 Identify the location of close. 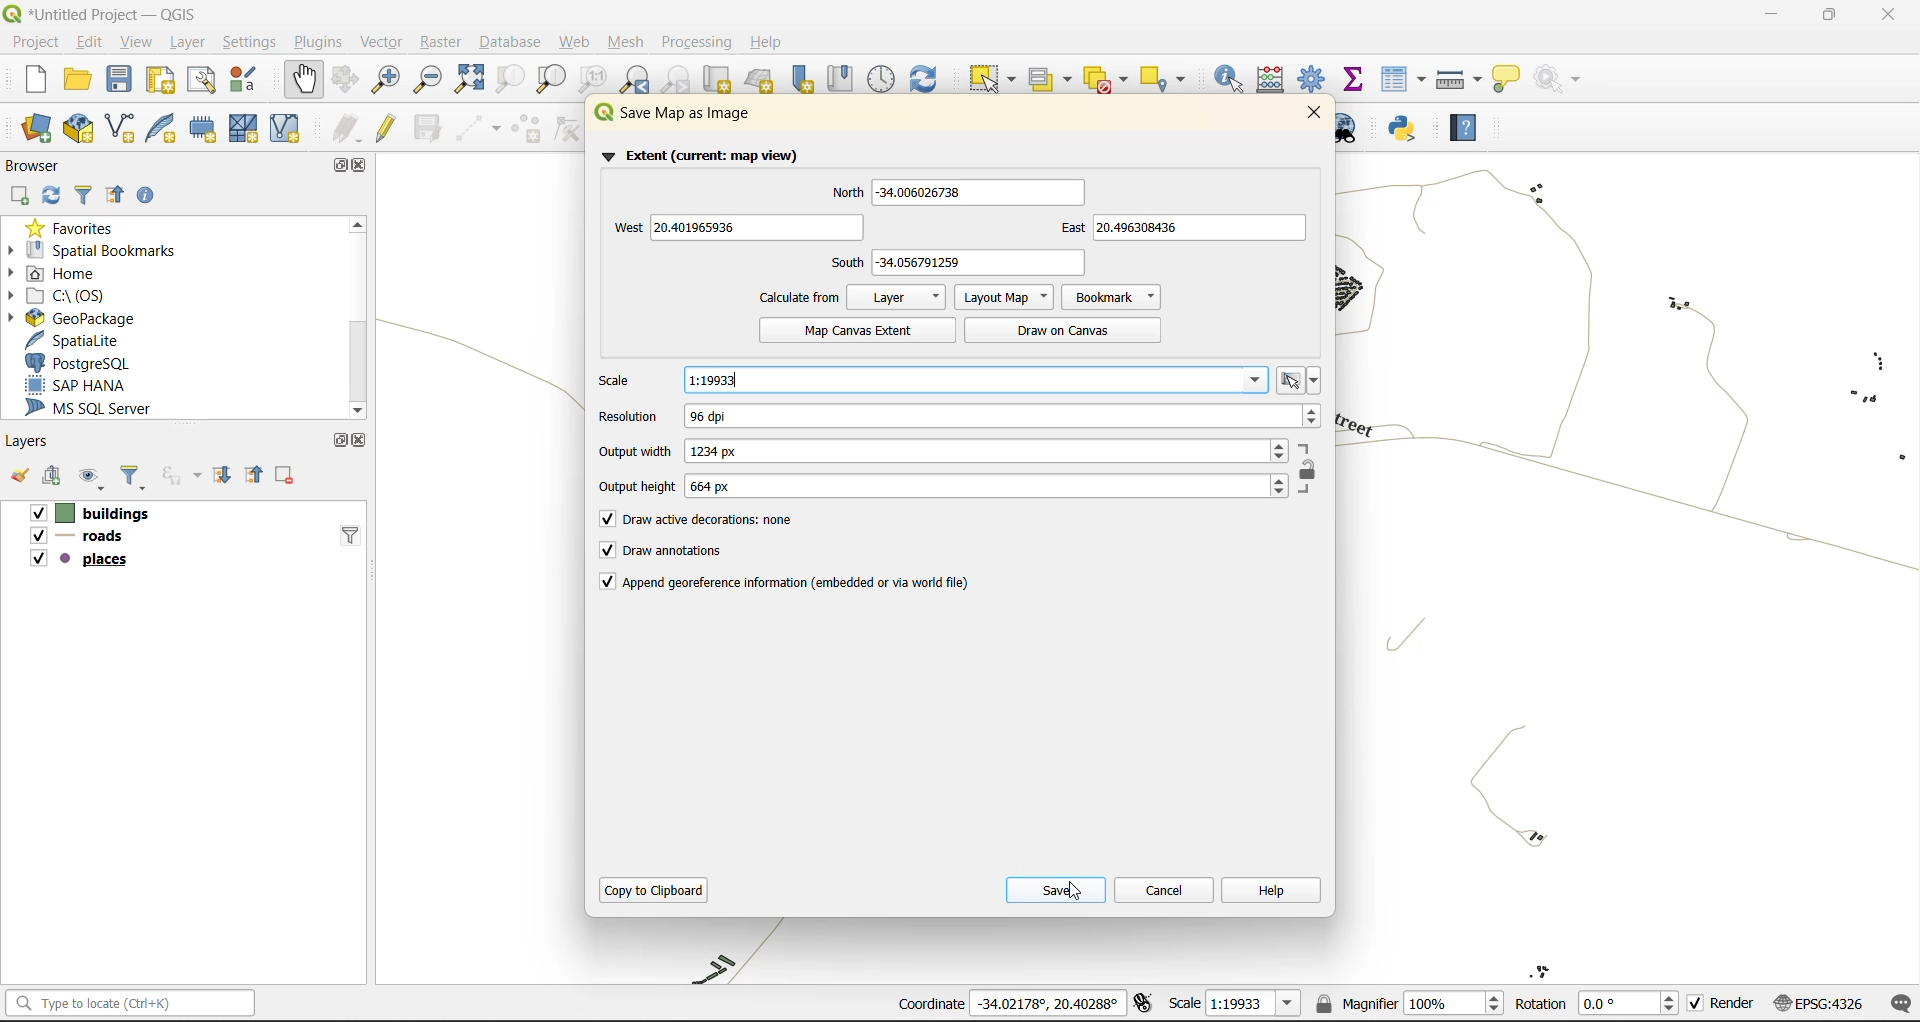
(364, 166).